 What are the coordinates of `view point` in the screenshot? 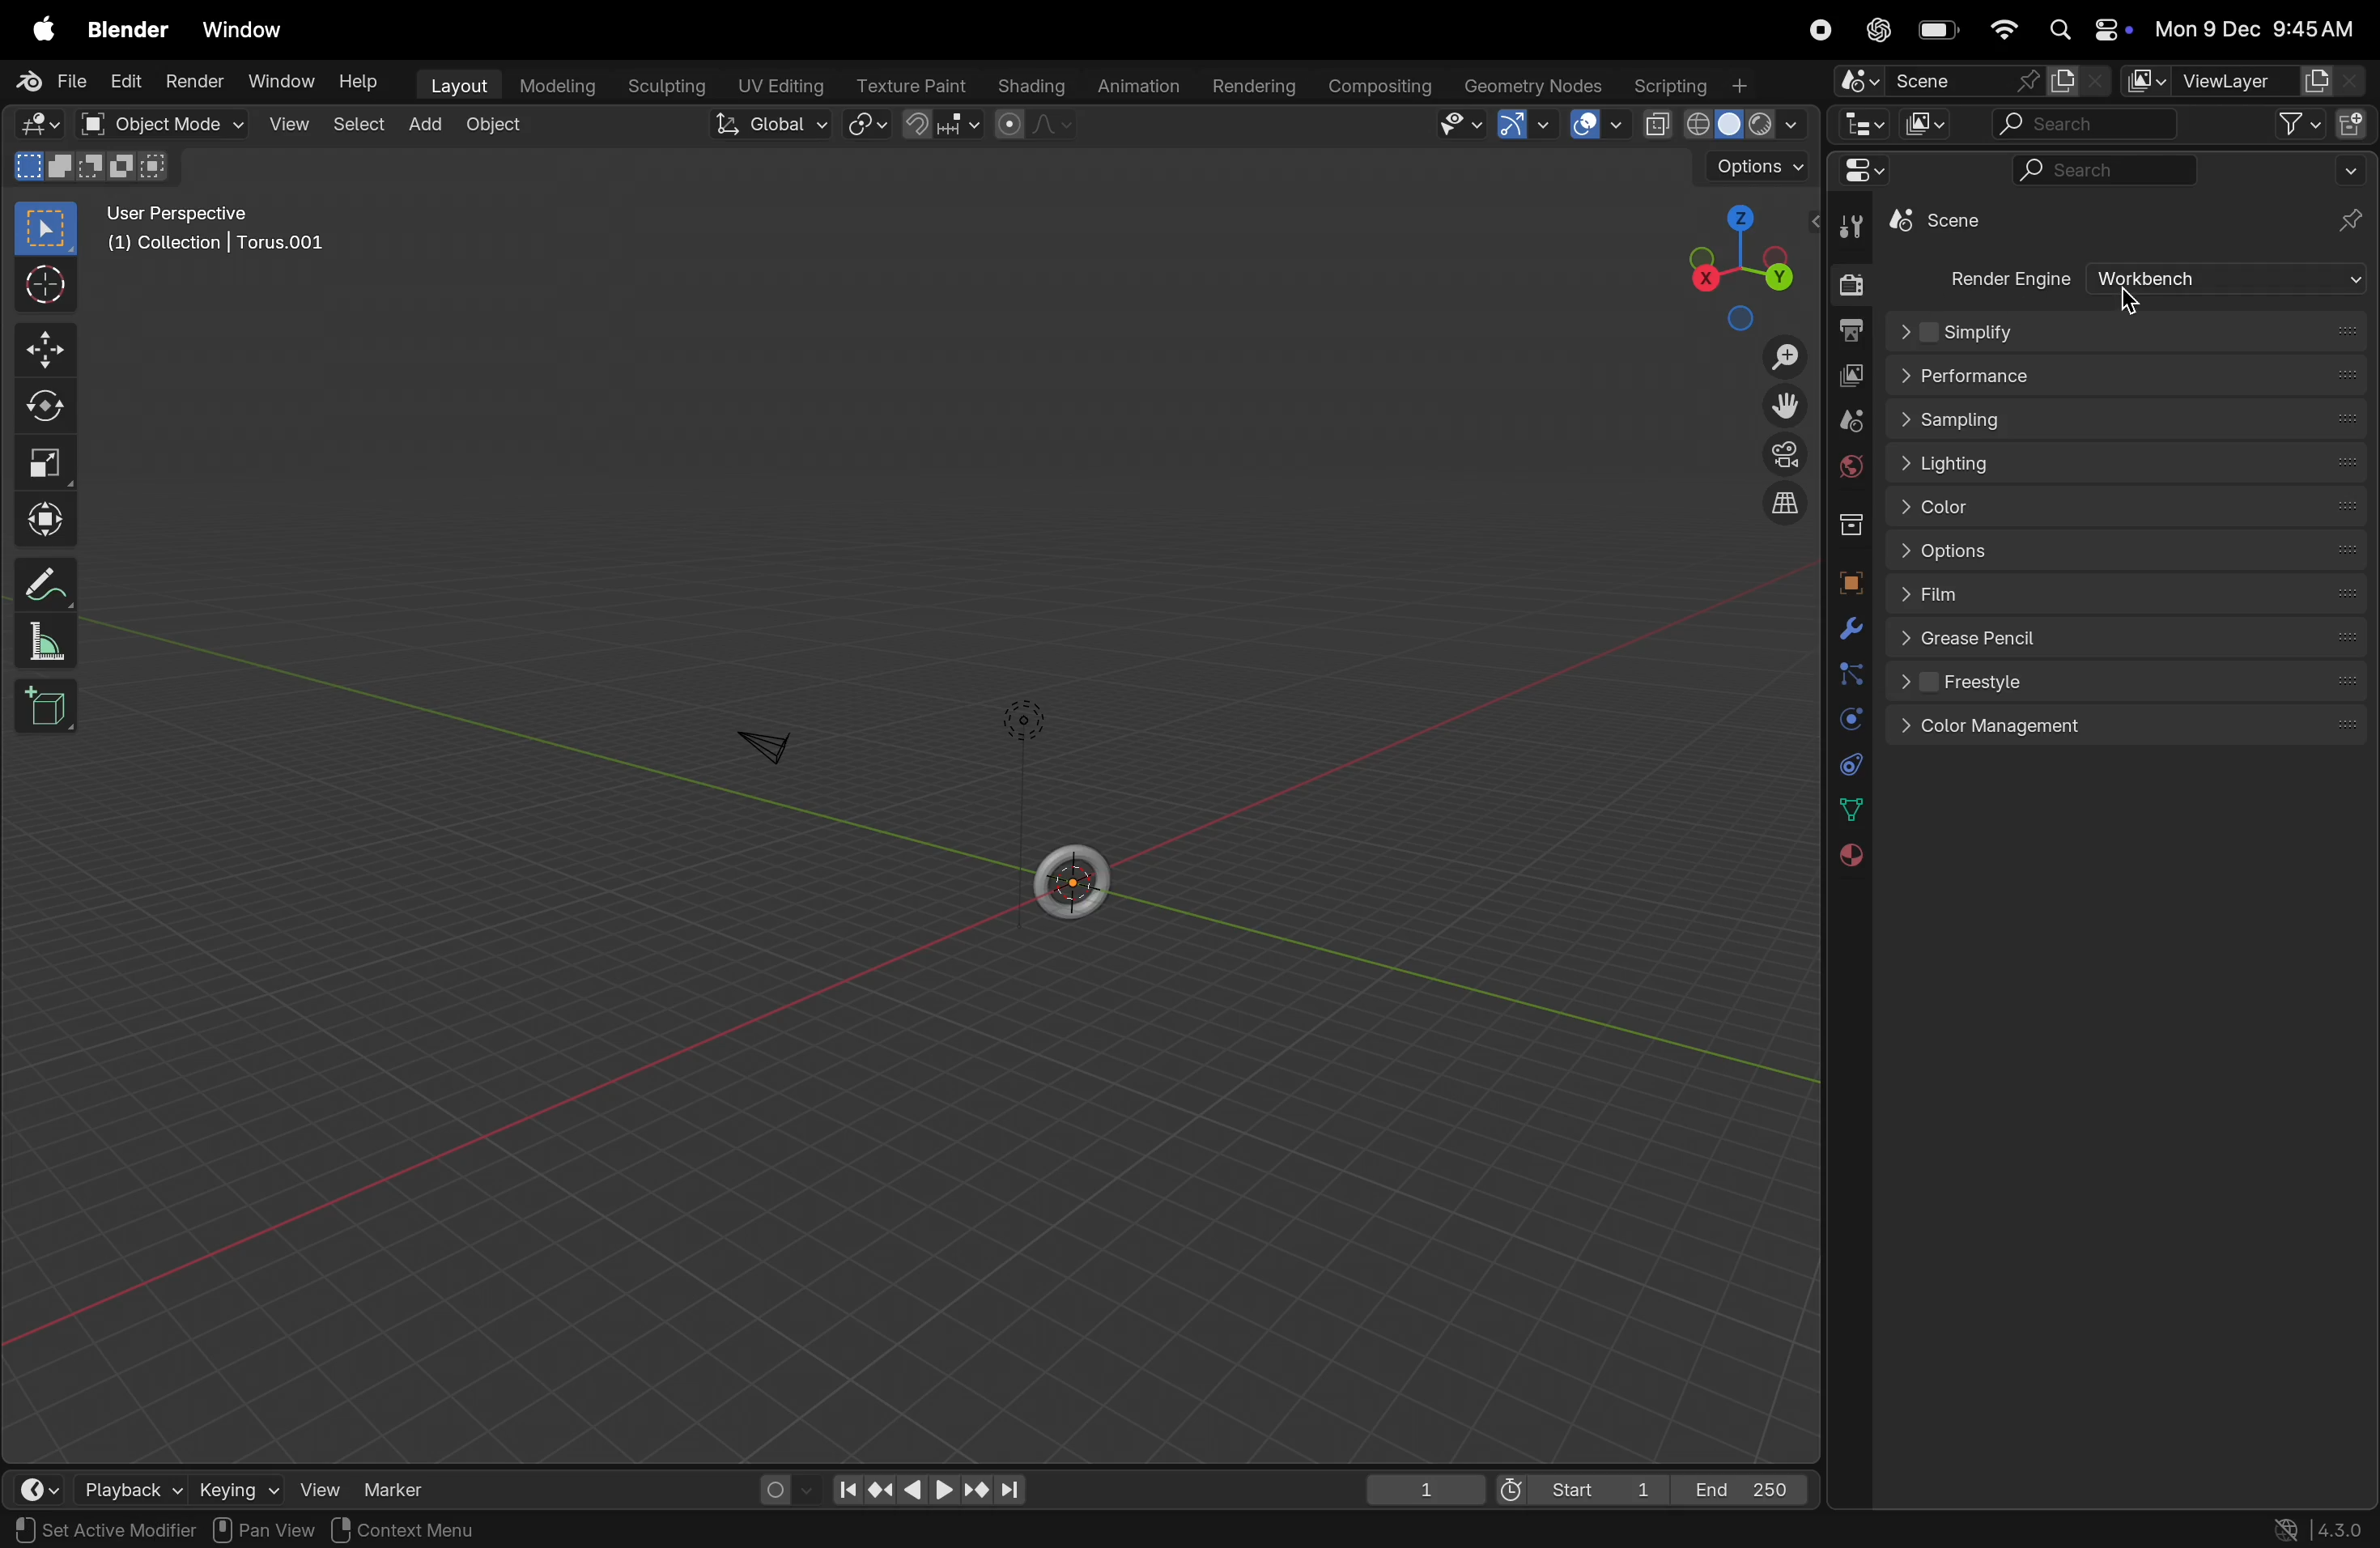 It's located at (1735, 257).